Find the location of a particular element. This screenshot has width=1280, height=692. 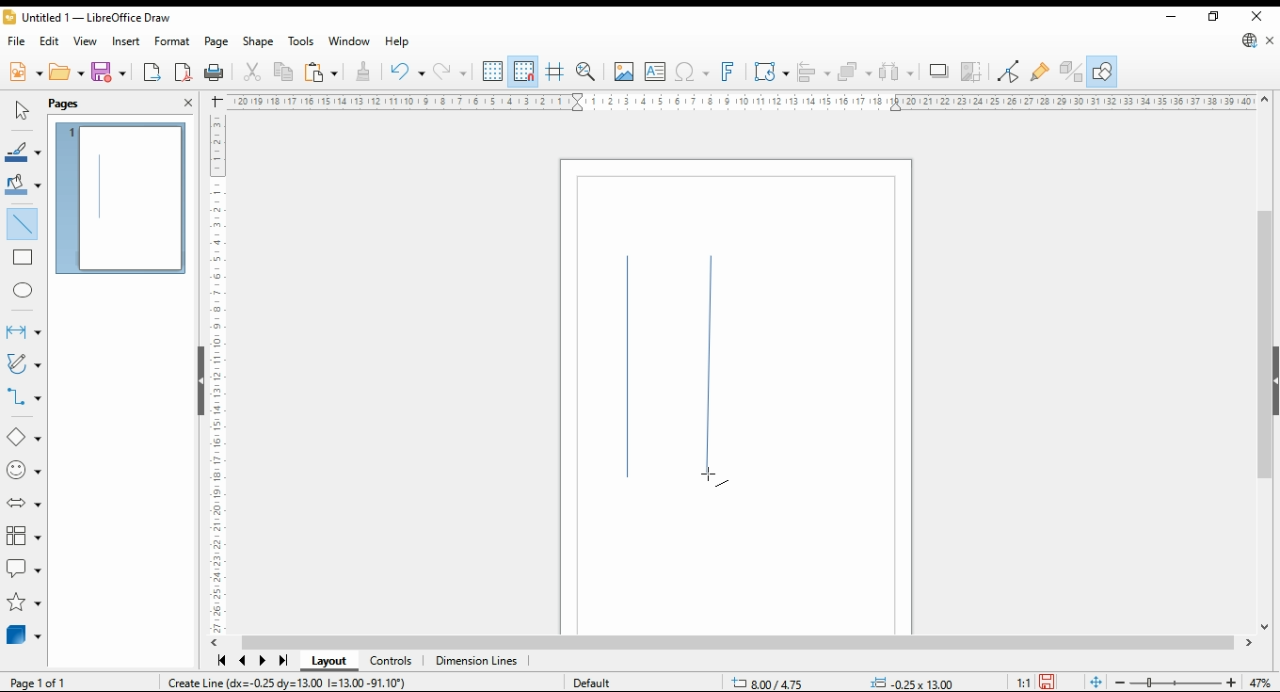

ellipse is located at coordinates (23, 288).